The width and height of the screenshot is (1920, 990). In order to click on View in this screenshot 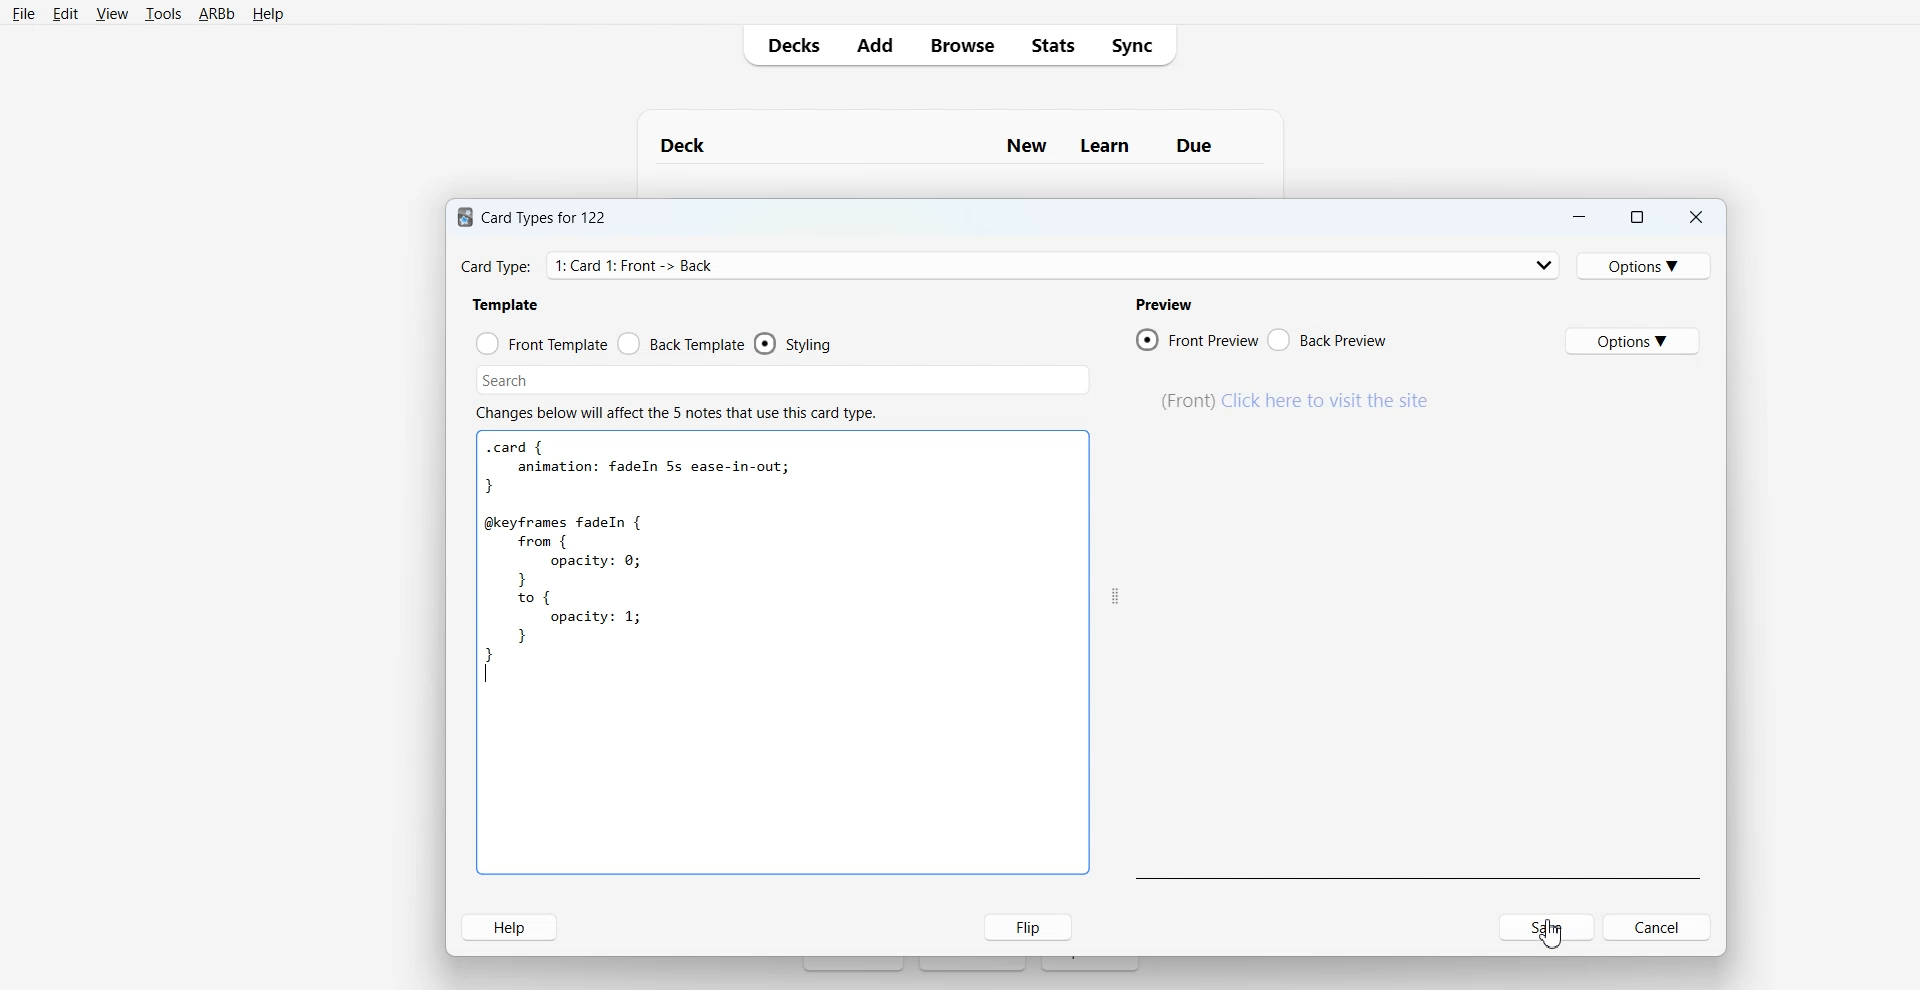, I will do `click(112, 13)`.